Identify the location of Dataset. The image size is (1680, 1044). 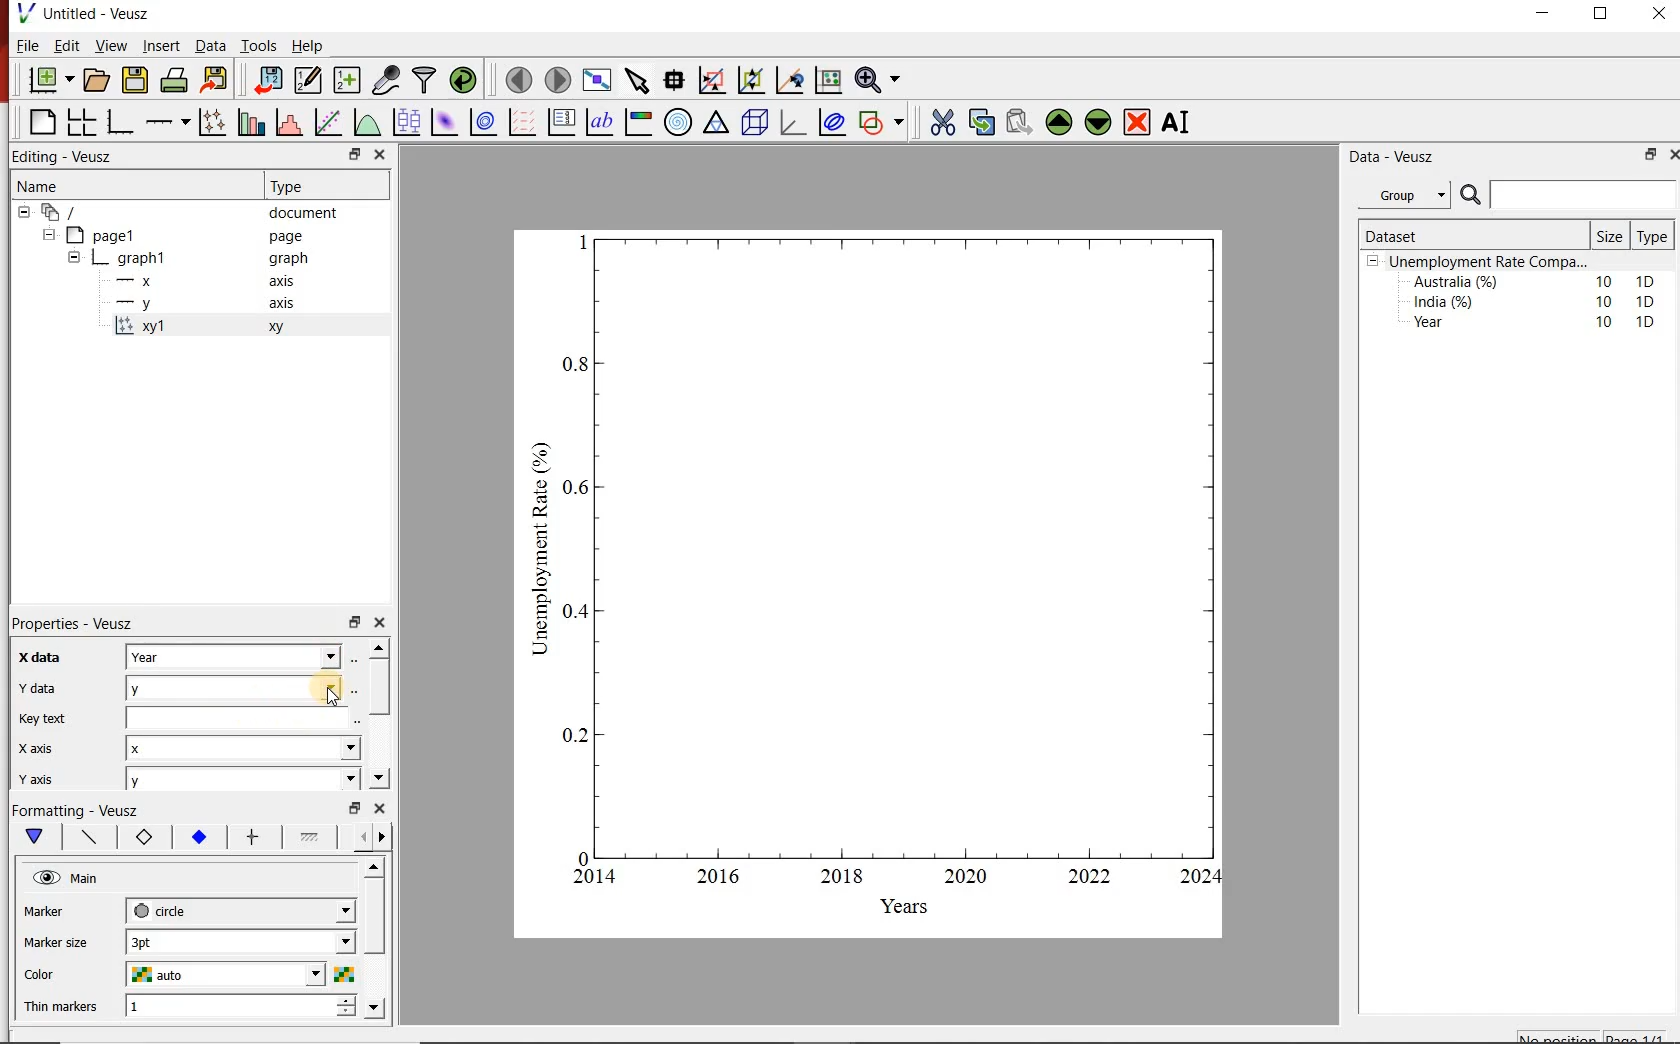
(1438, 236).